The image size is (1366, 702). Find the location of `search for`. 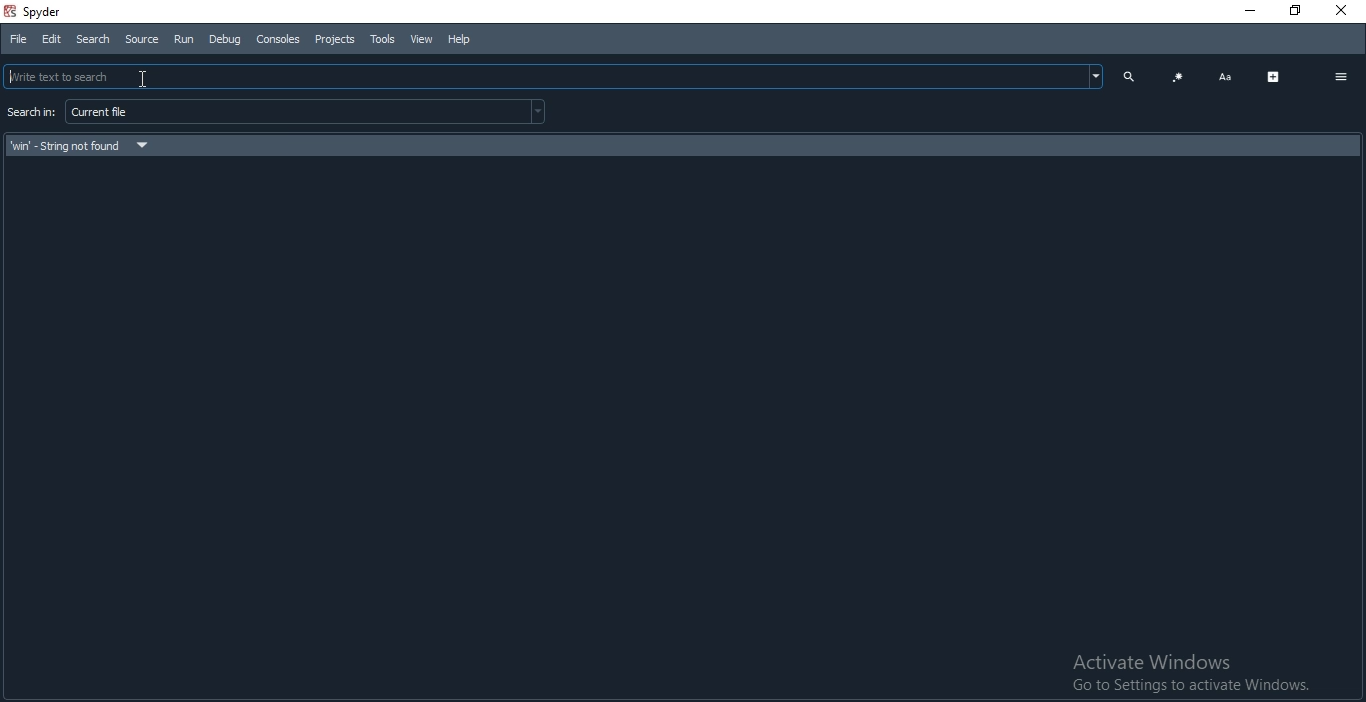

search for is located at coordinates (30, 114).